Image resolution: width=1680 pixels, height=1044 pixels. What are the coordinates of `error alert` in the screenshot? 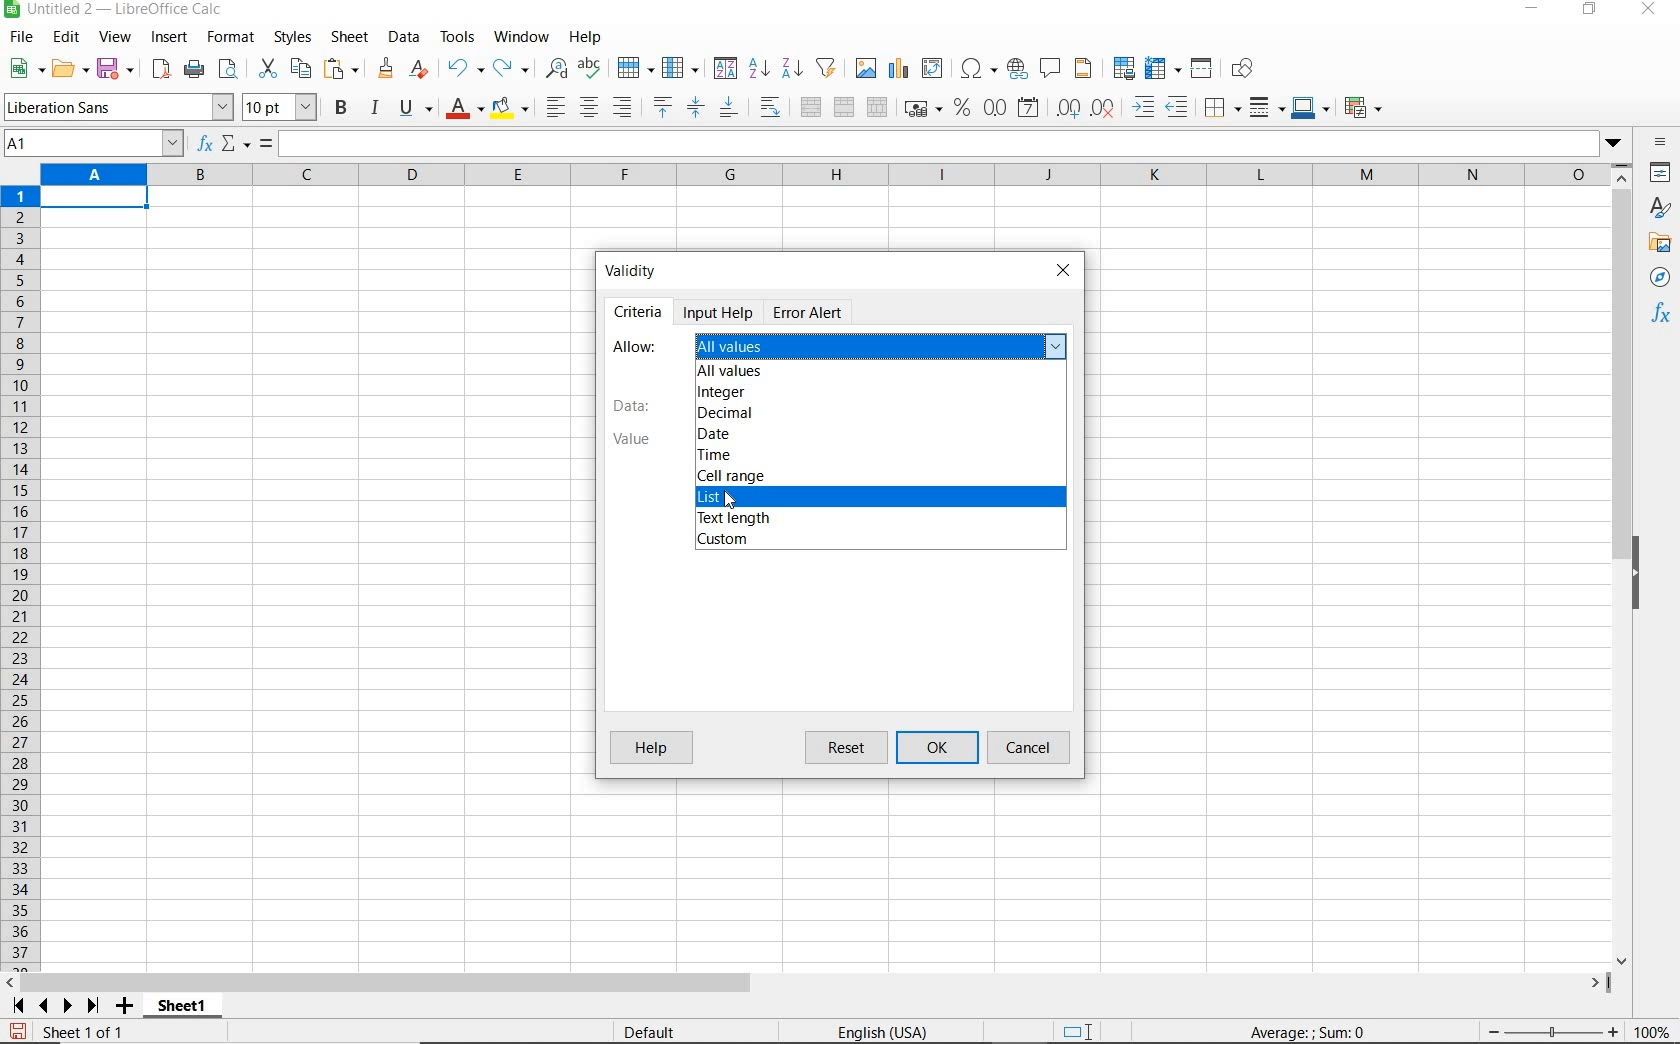 It's located at (807, 312).